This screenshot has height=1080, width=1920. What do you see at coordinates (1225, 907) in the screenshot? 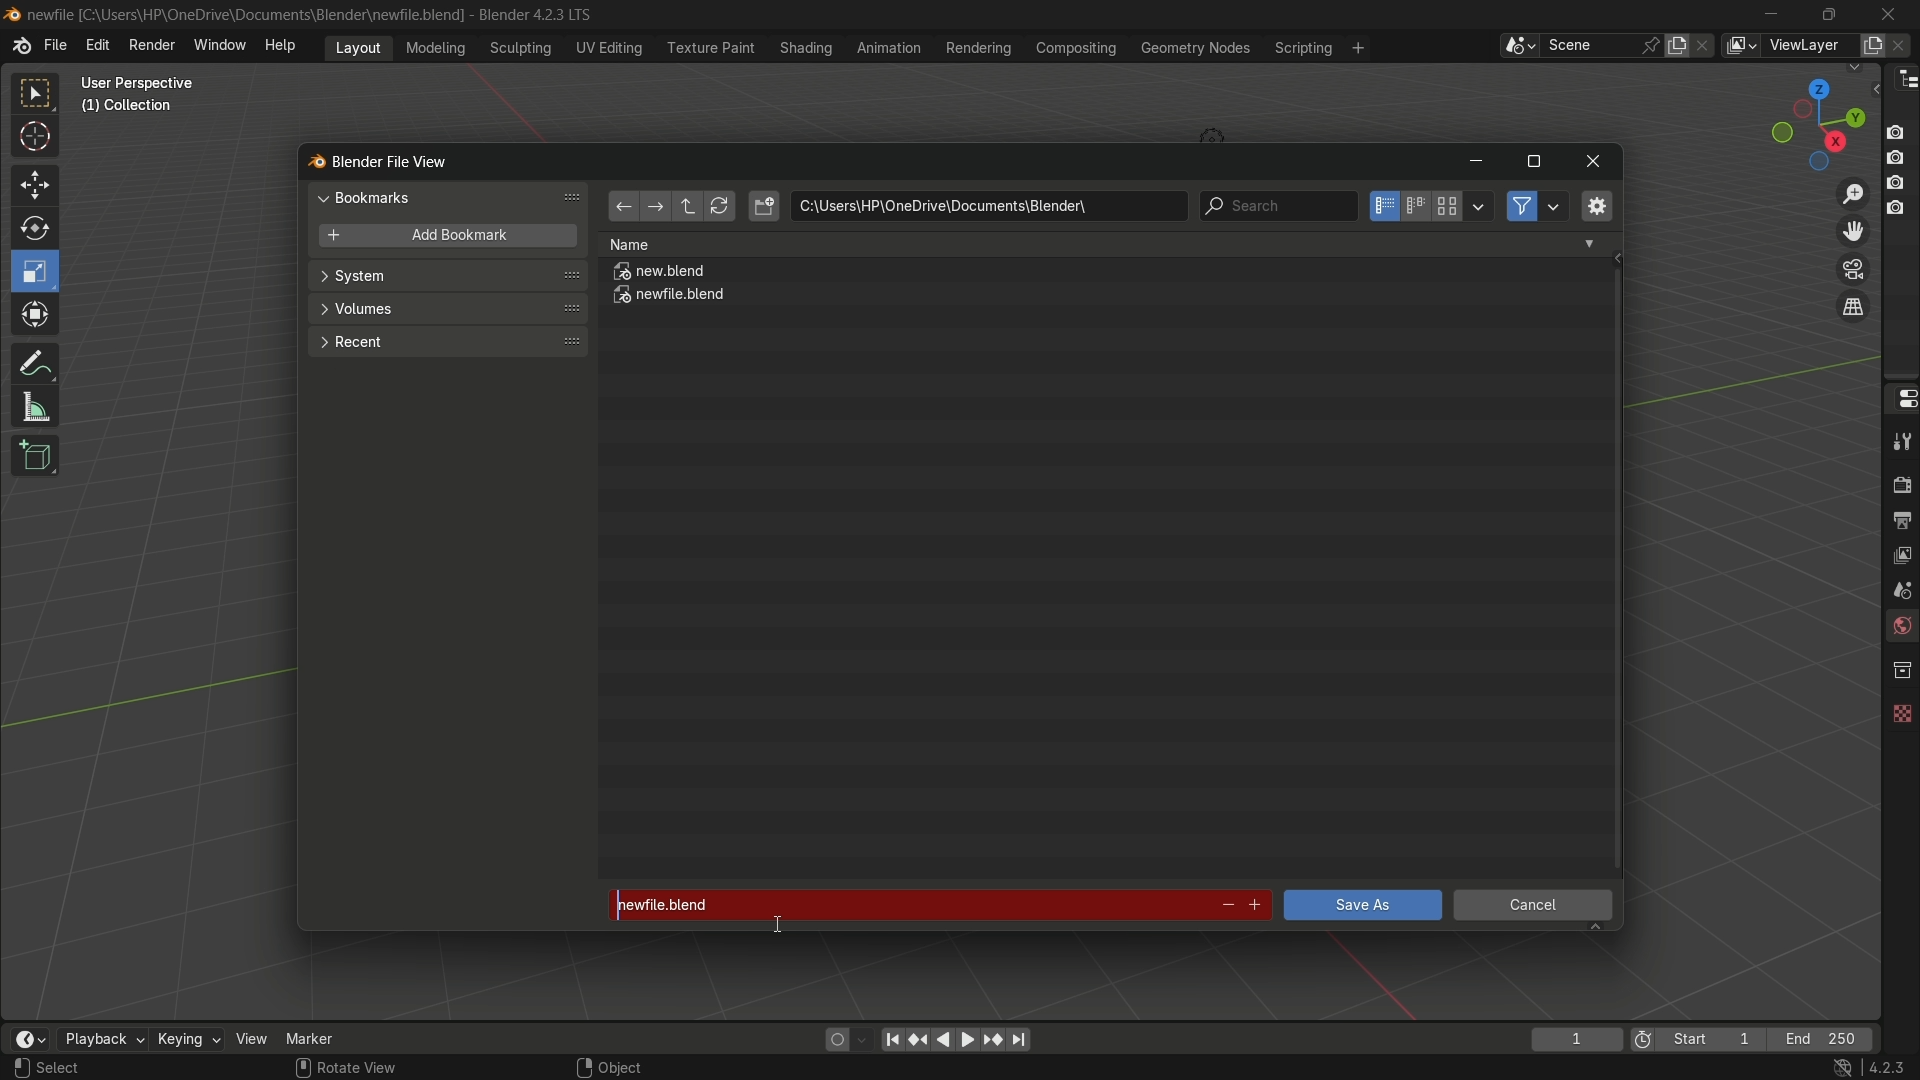
I see `decrement number in file name` at bounding box center [1225, 907].